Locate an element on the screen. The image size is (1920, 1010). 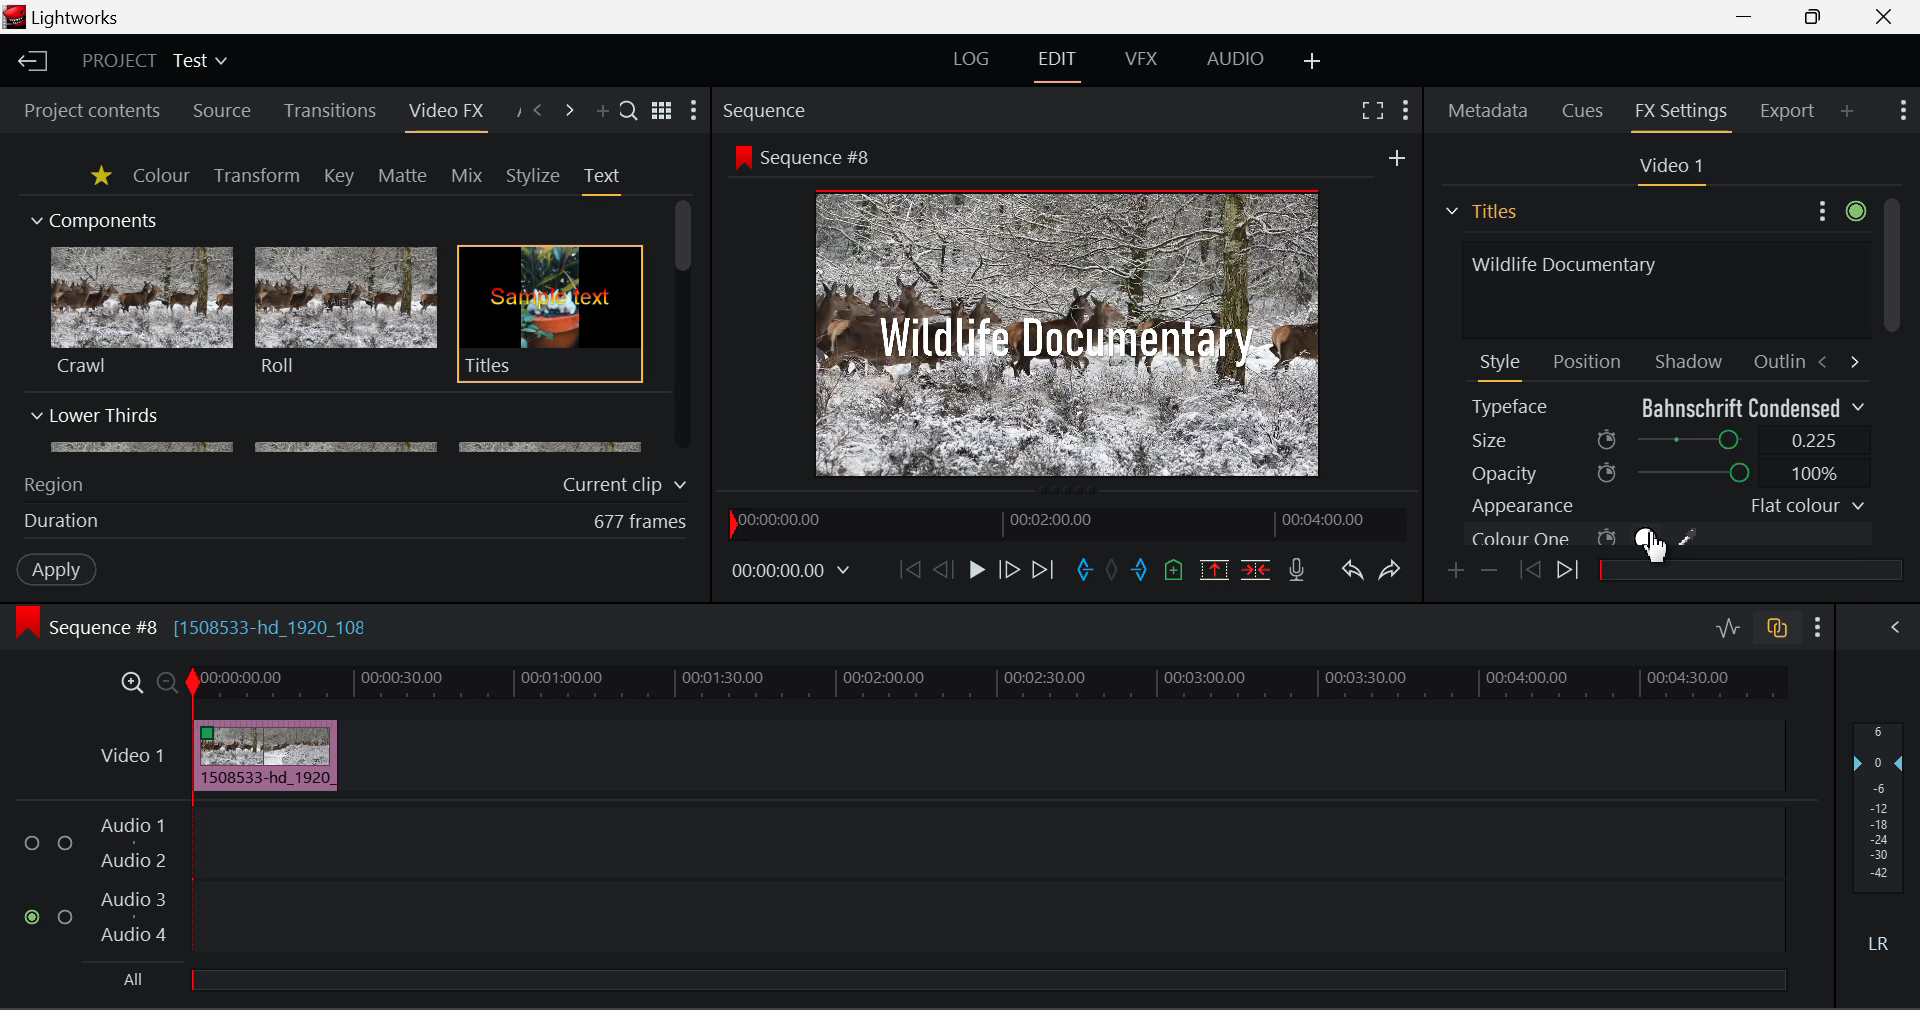
Remove Marked Section is located at coordinates (1214, 570).